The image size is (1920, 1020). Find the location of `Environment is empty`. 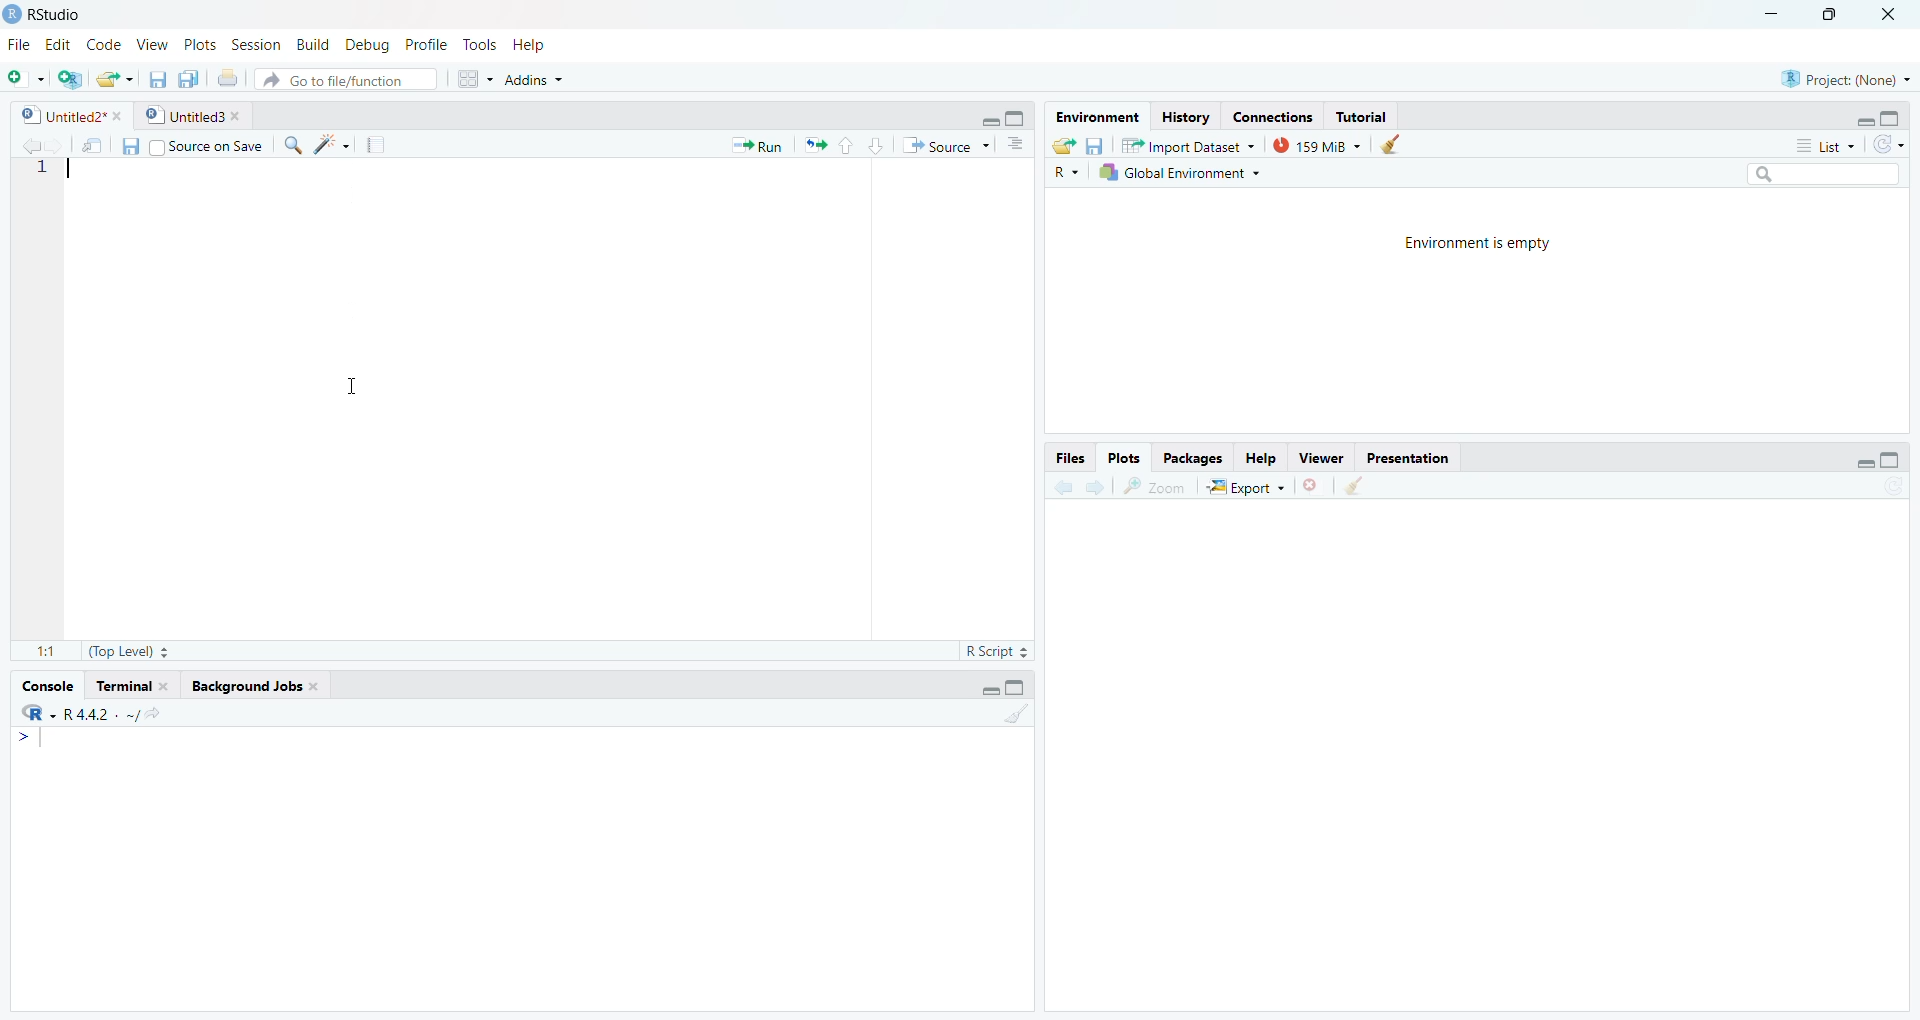

Environment is empty is located at coordinates (1478, 241).